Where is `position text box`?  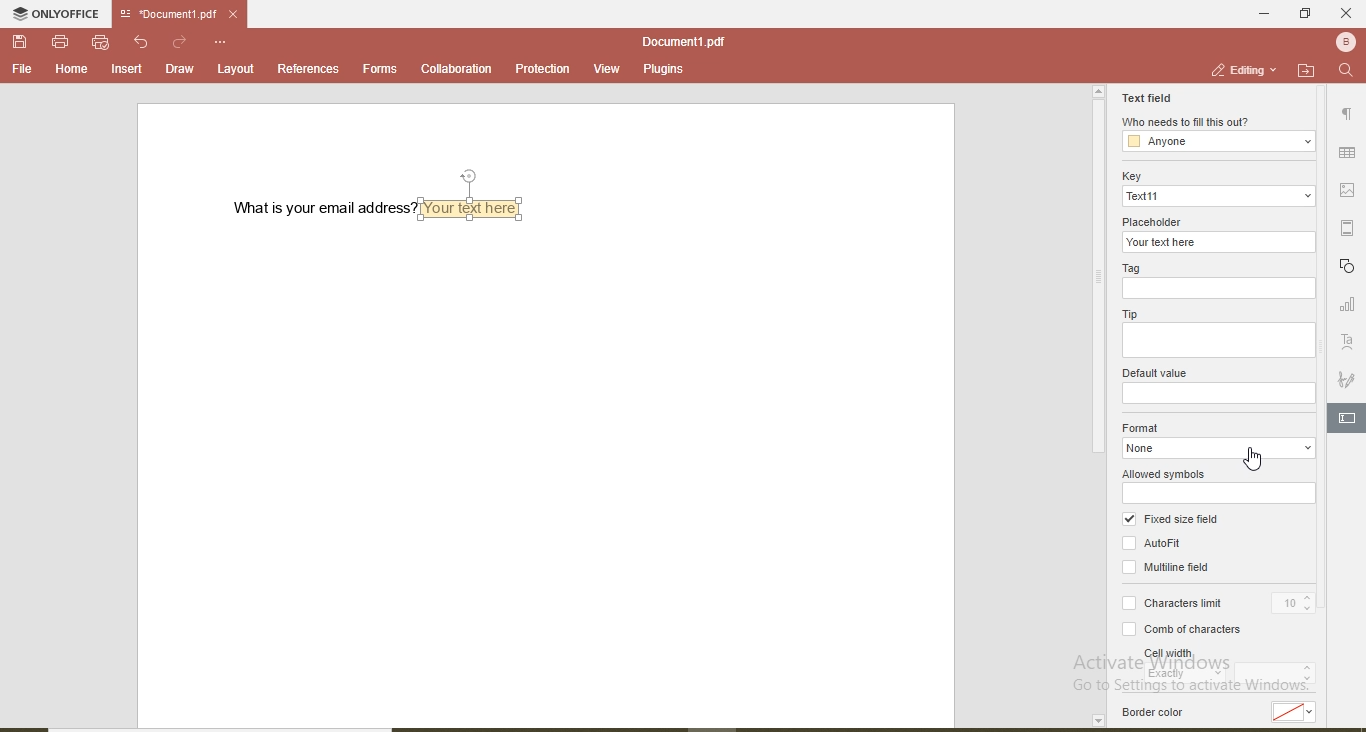
position text box is located at coordinates (473, 175).